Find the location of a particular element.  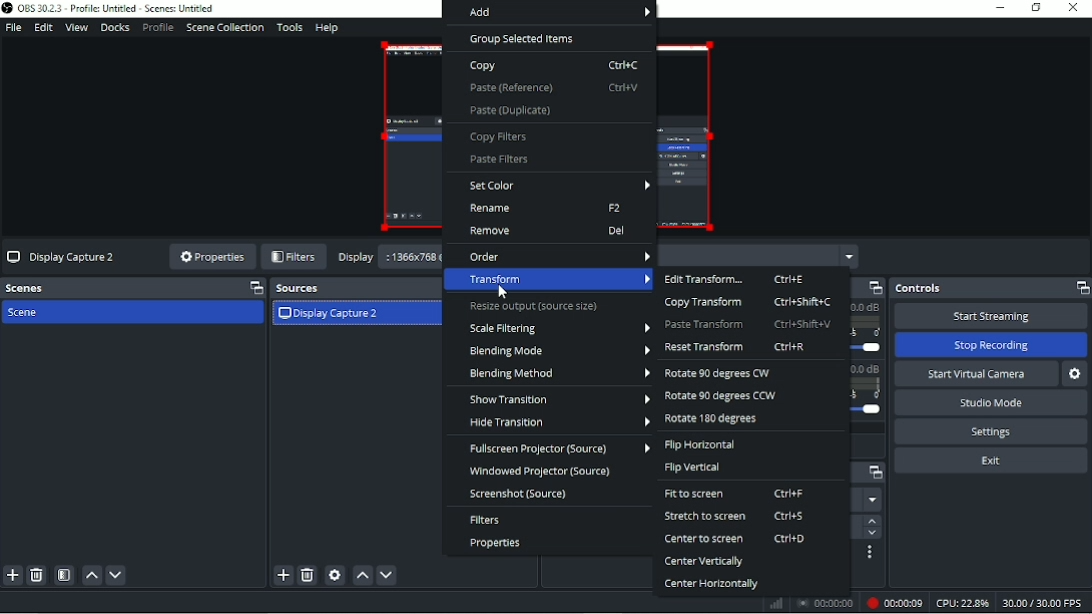

Copy transform is located at coordinates (748, 302).